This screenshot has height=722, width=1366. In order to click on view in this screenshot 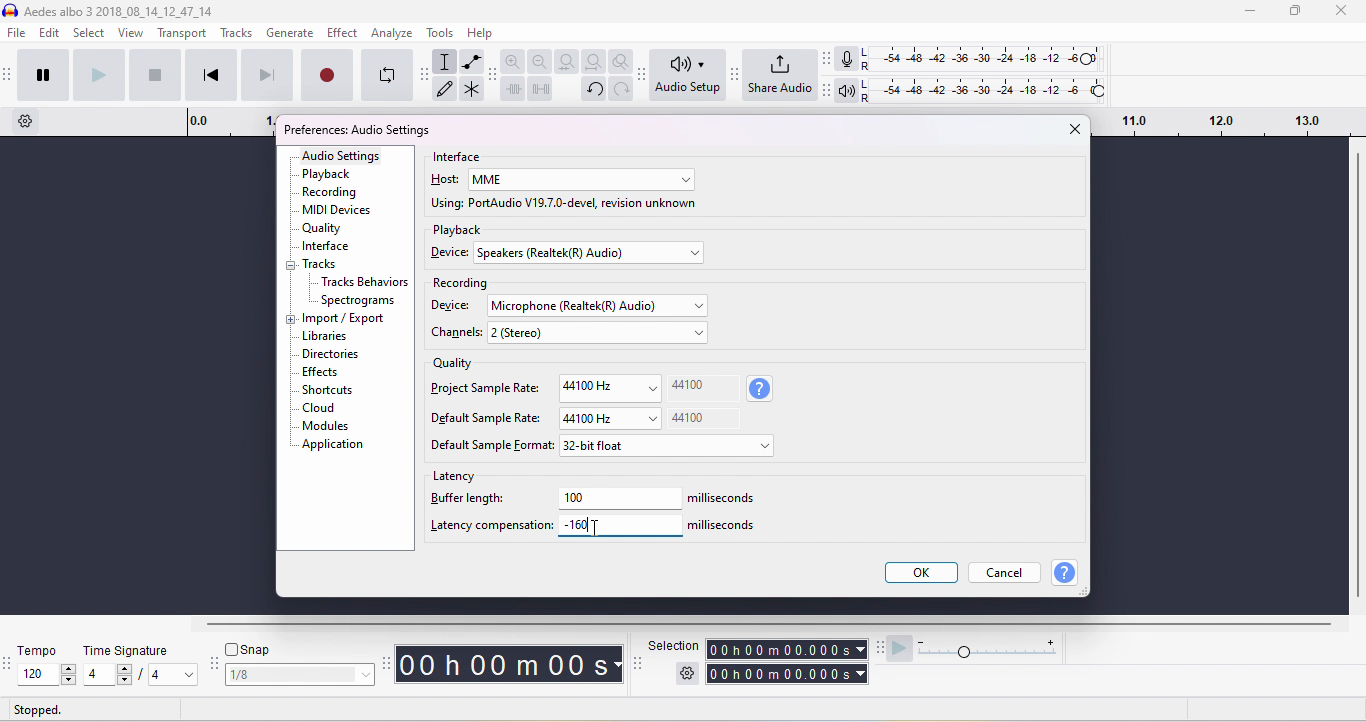, I will do `click(132, 32)`.